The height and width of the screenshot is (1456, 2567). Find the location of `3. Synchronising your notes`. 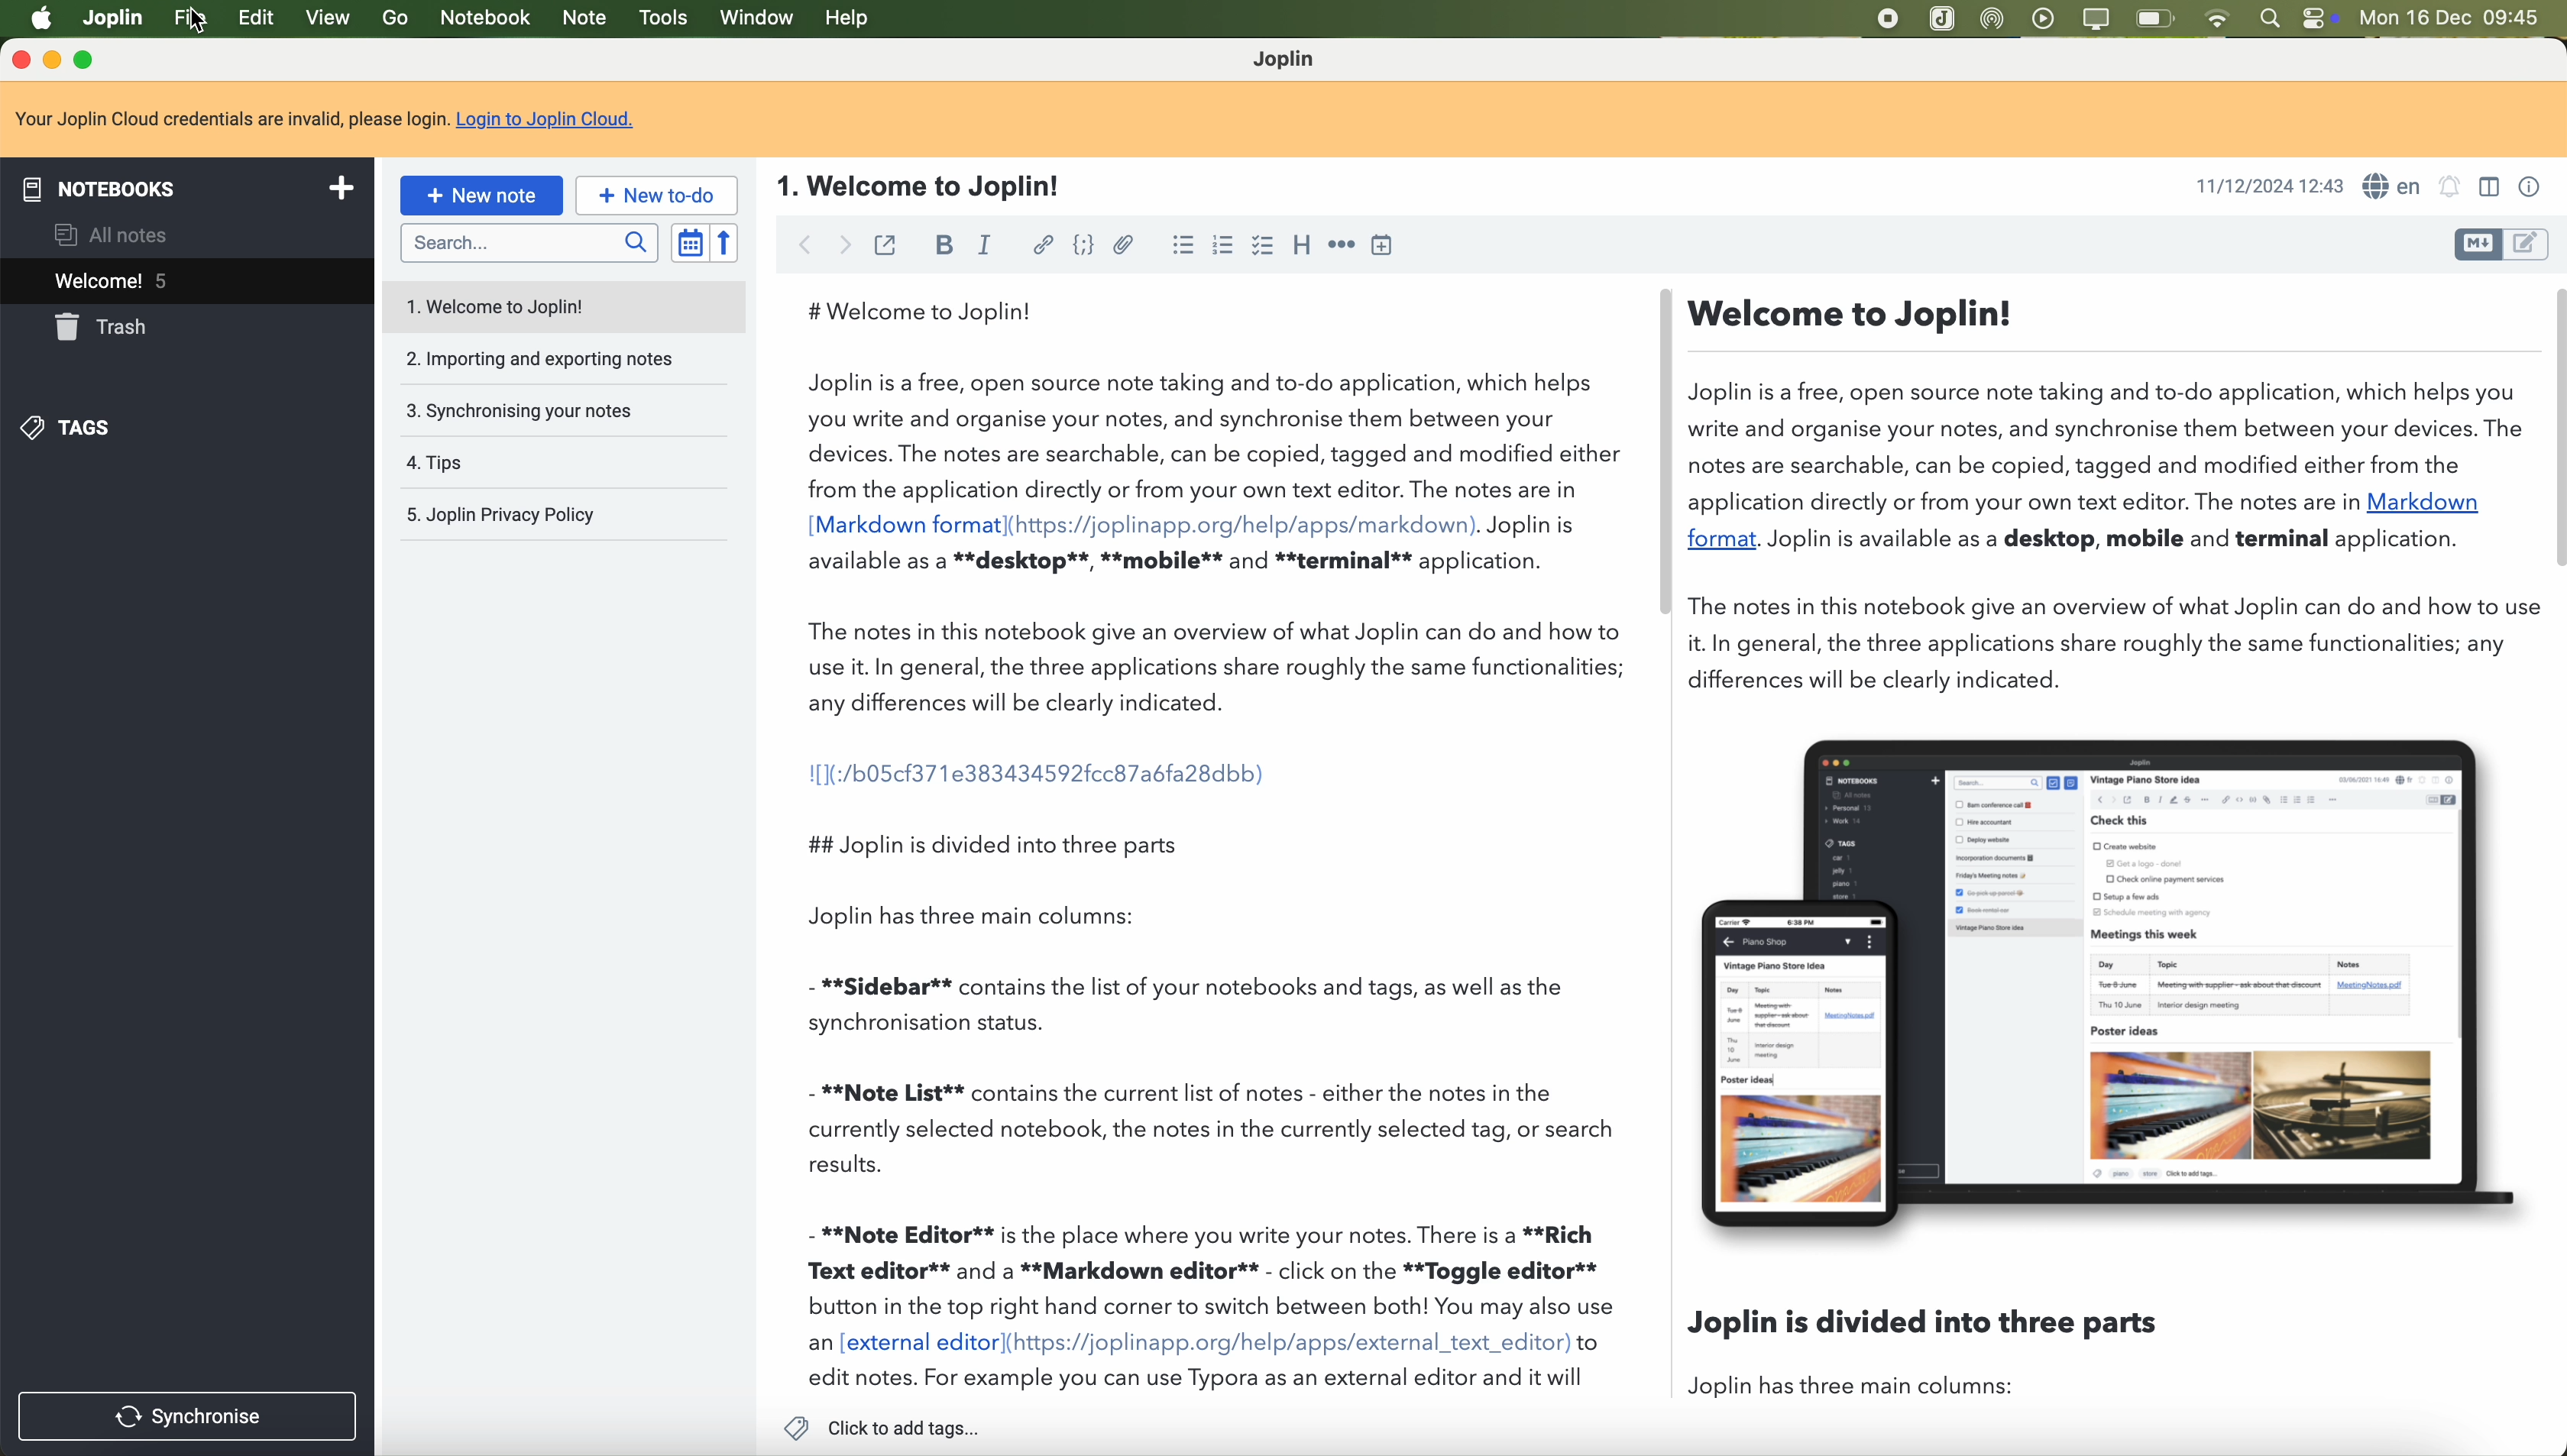

3. Synchronising your notes is located at coordinates (523, 410).